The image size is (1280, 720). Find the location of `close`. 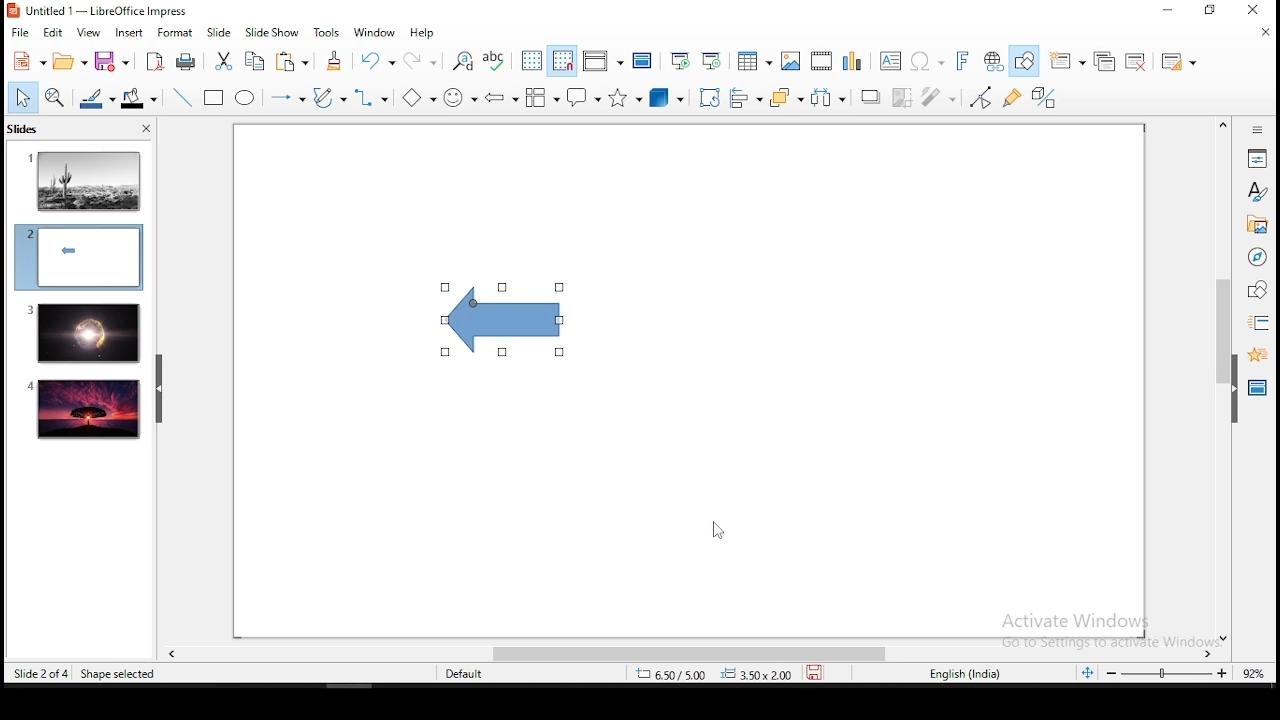

close is located at coordinates (1265, 31).